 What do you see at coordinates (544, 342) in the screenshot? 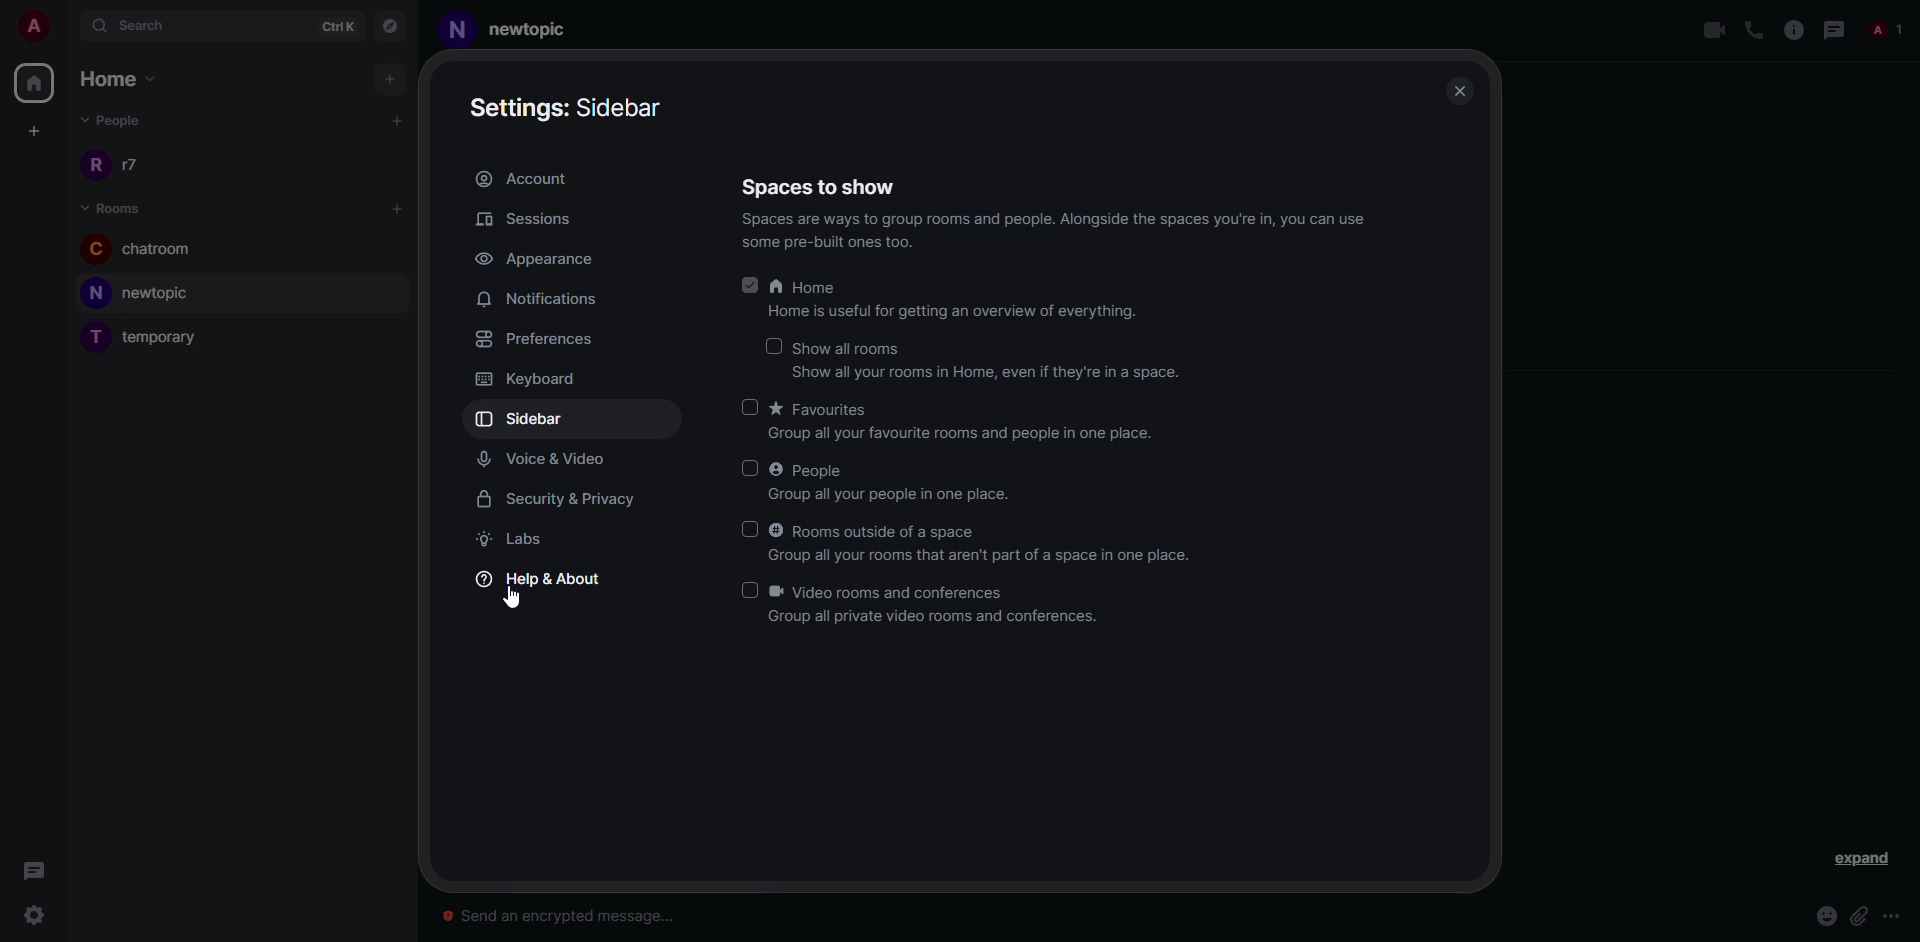
I see `preferences` at bounding box center [544, 342].